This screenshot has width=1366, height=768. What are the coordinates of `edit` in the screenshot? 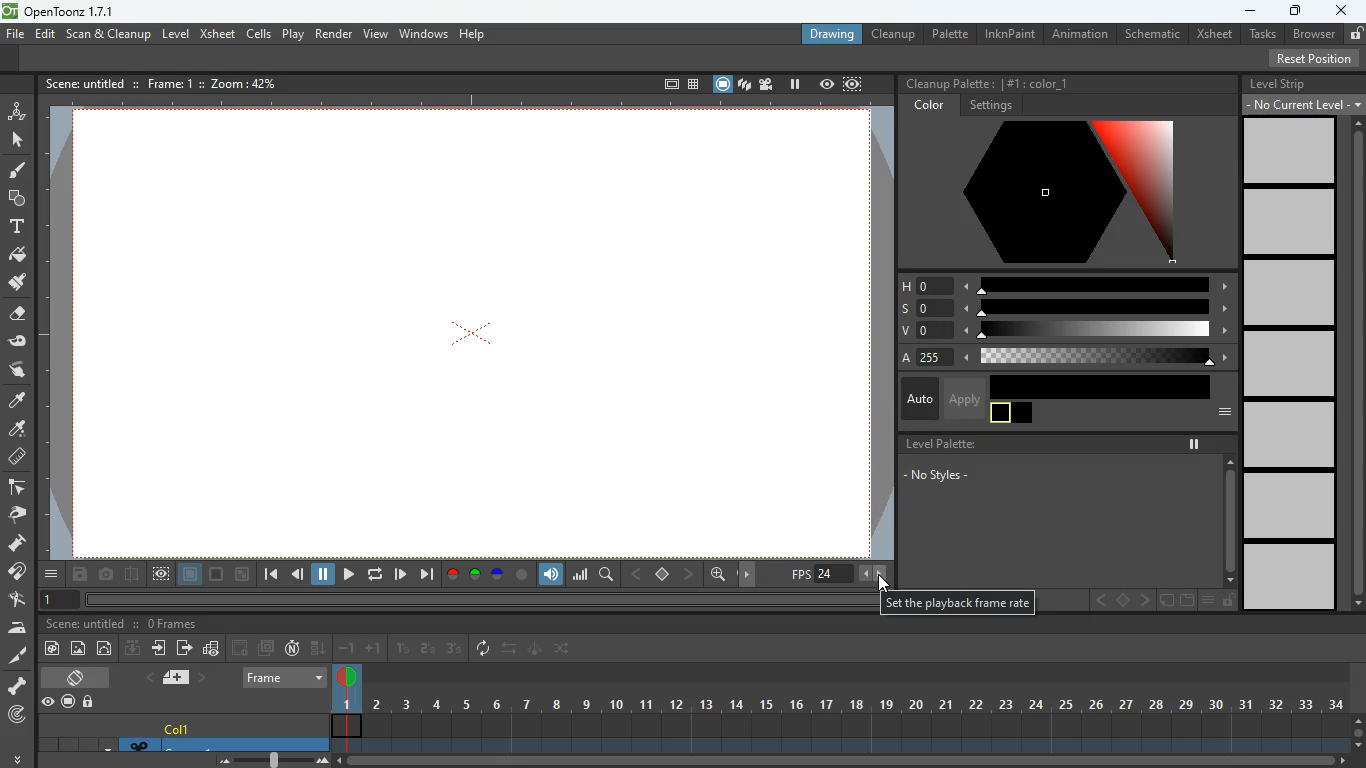 It's located at (1165, 601).